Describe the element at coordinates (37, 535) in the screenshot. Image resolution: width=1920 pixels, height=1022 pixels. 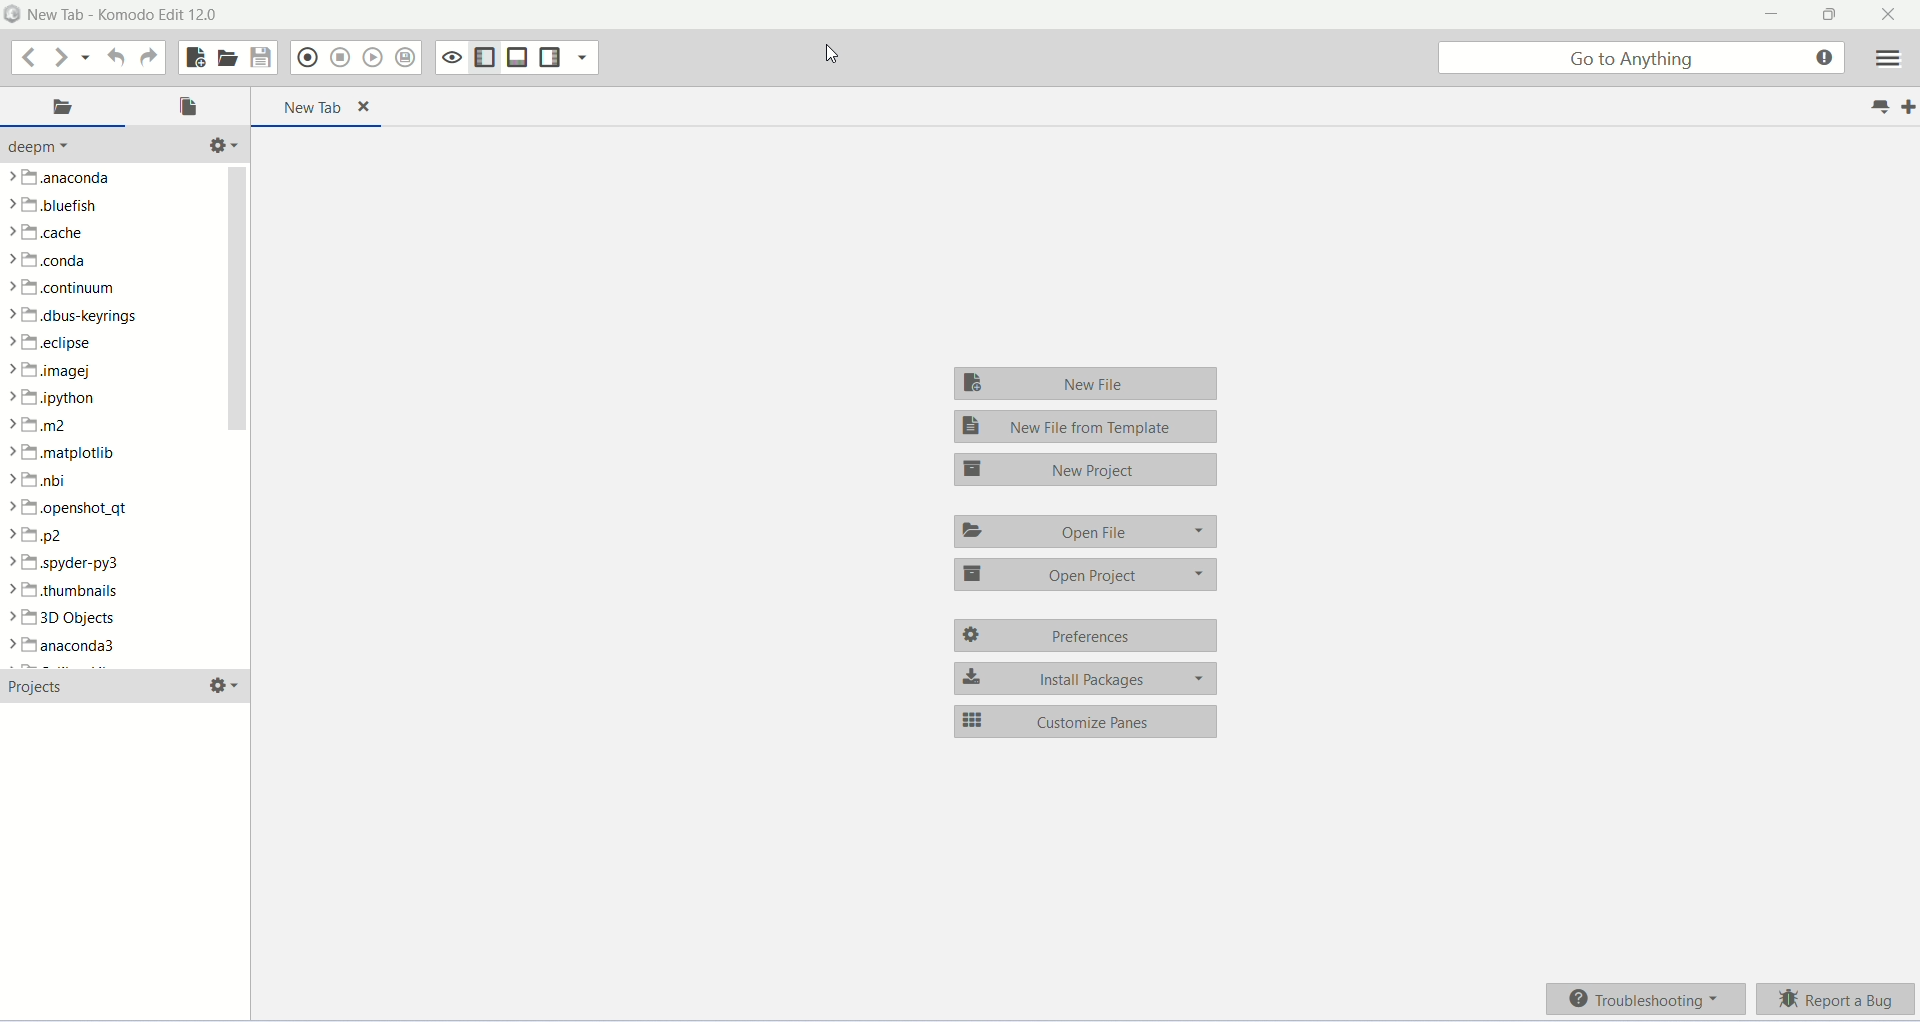
I see `p2` at that location.